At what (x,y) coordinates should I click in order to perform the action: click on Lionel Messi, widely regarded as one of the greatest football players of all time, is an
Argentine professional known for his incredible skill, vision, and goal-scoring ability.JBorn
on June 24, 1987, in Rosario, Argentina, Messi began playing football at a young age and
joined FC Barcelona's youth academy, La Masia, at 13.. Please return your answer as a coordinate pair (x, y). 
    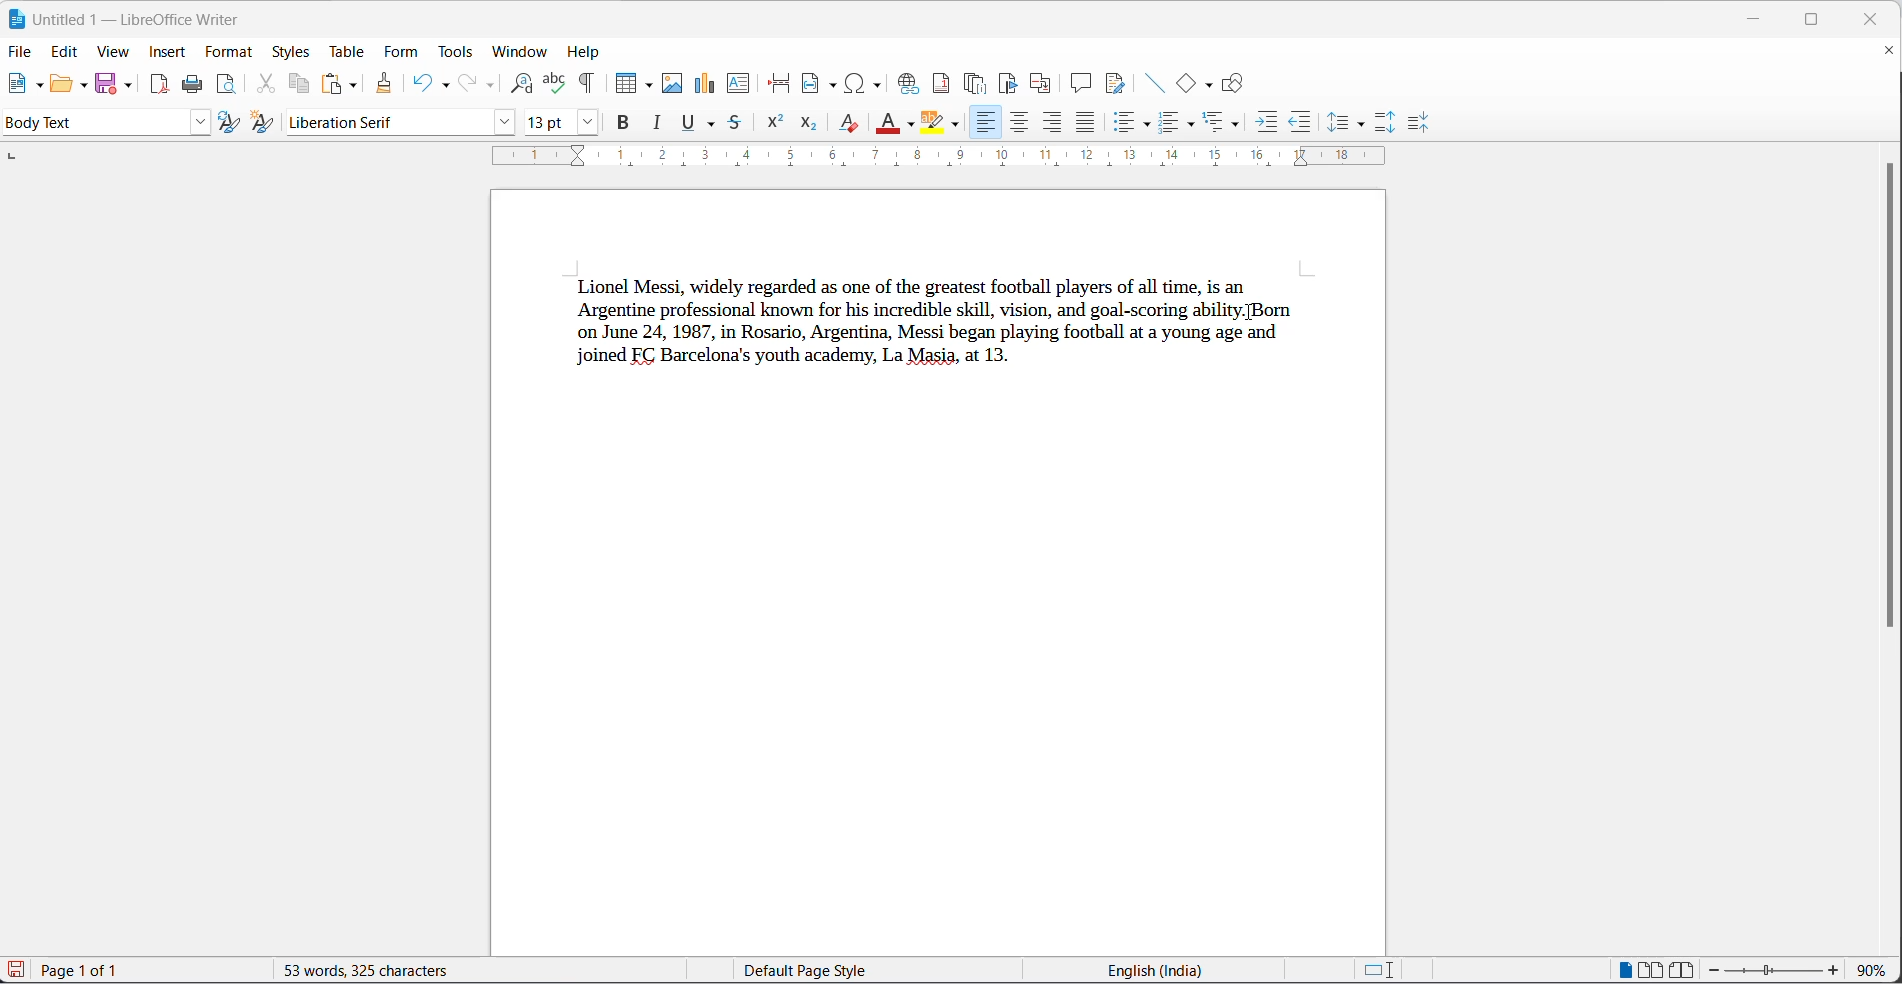
    Looking at the image, I should click on (929, 339).